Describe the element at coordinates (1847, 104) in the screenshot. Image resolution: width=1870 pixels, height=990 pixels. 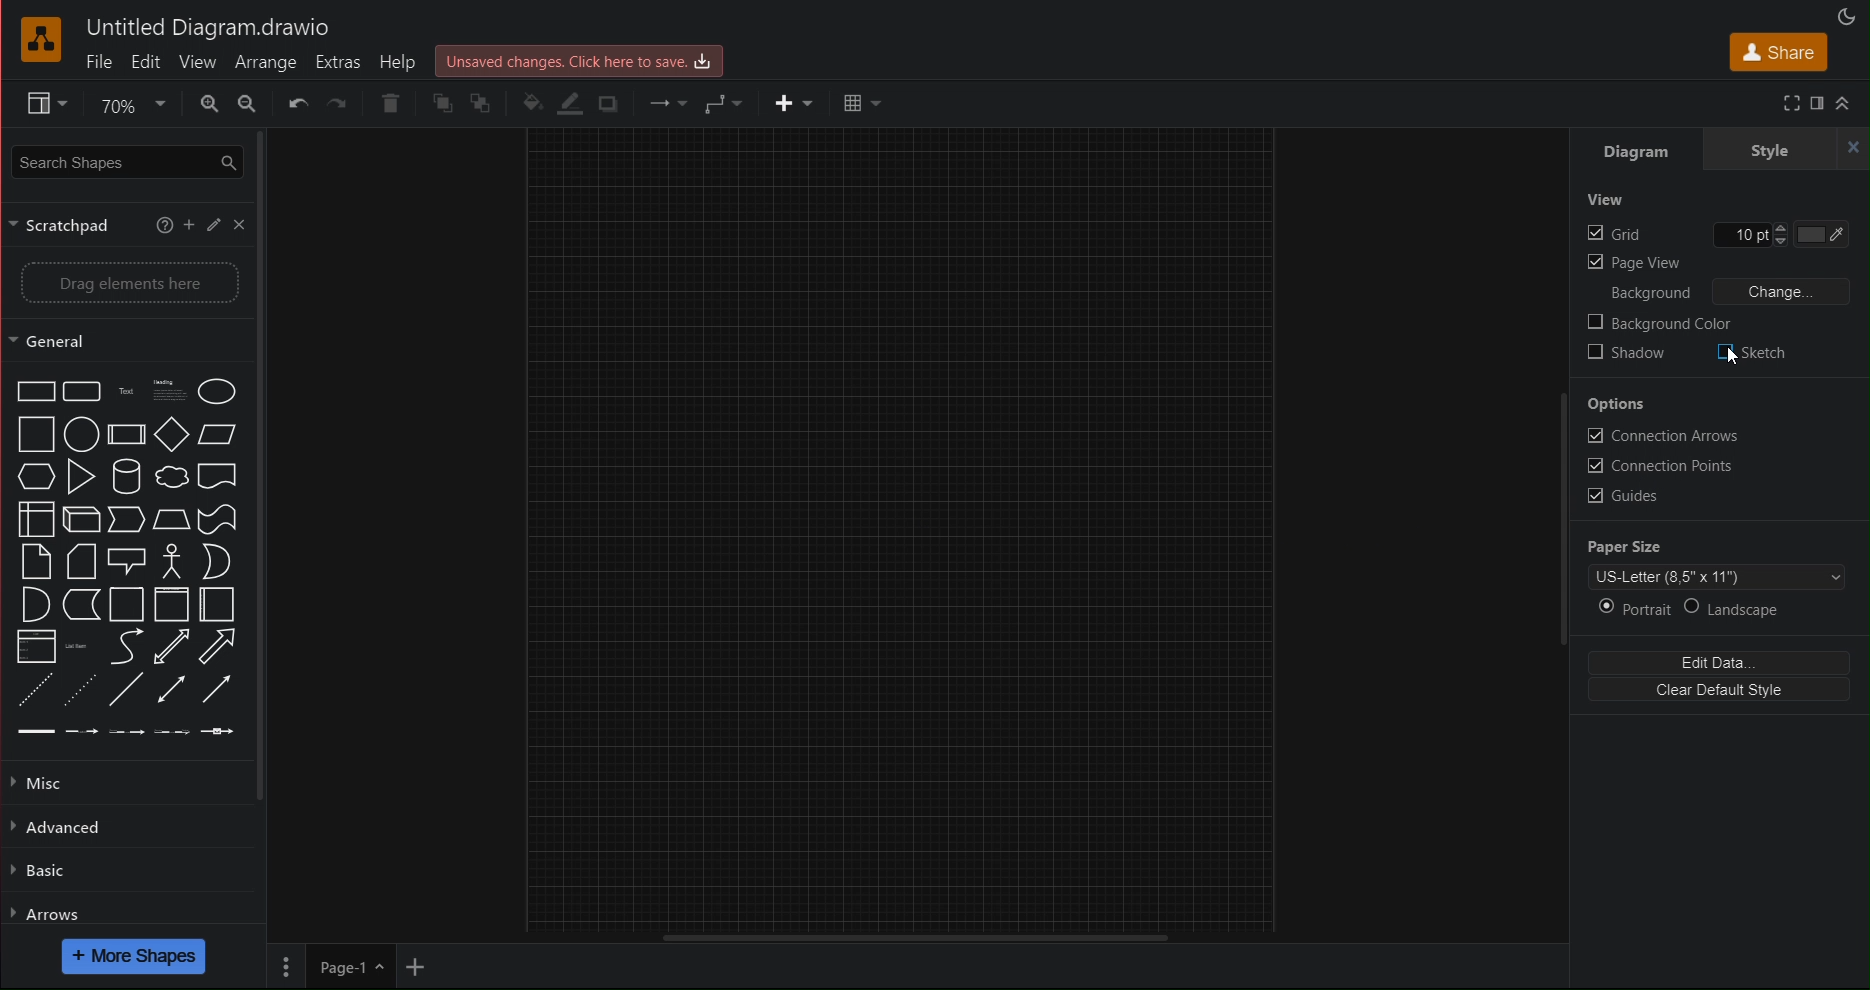
I see `Collapse` at that location.